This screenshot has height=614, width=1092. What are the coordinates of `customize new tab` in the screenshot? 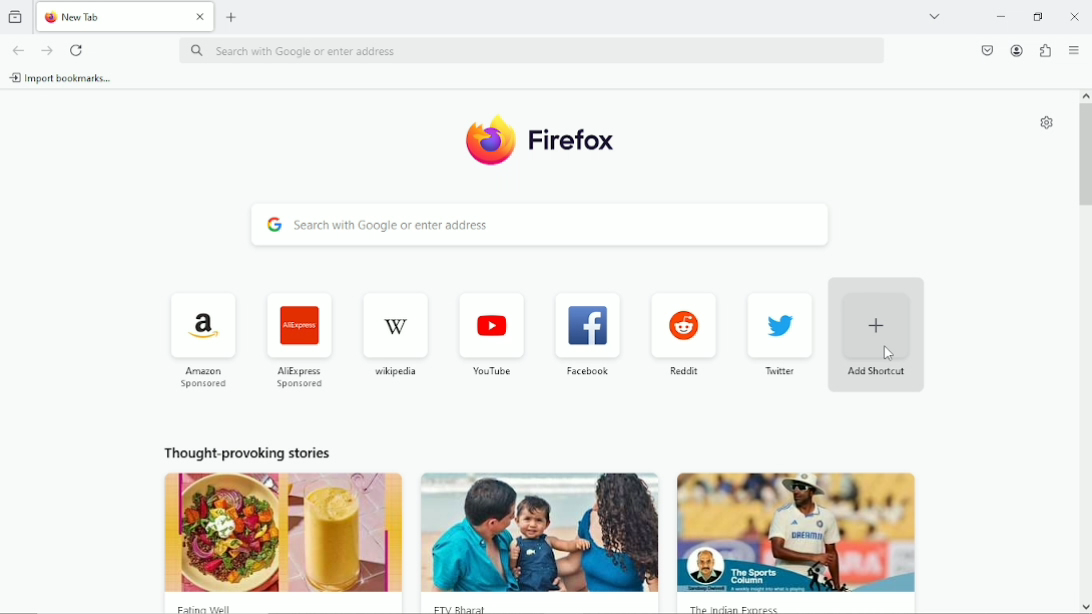 It's located at (1045, 123).